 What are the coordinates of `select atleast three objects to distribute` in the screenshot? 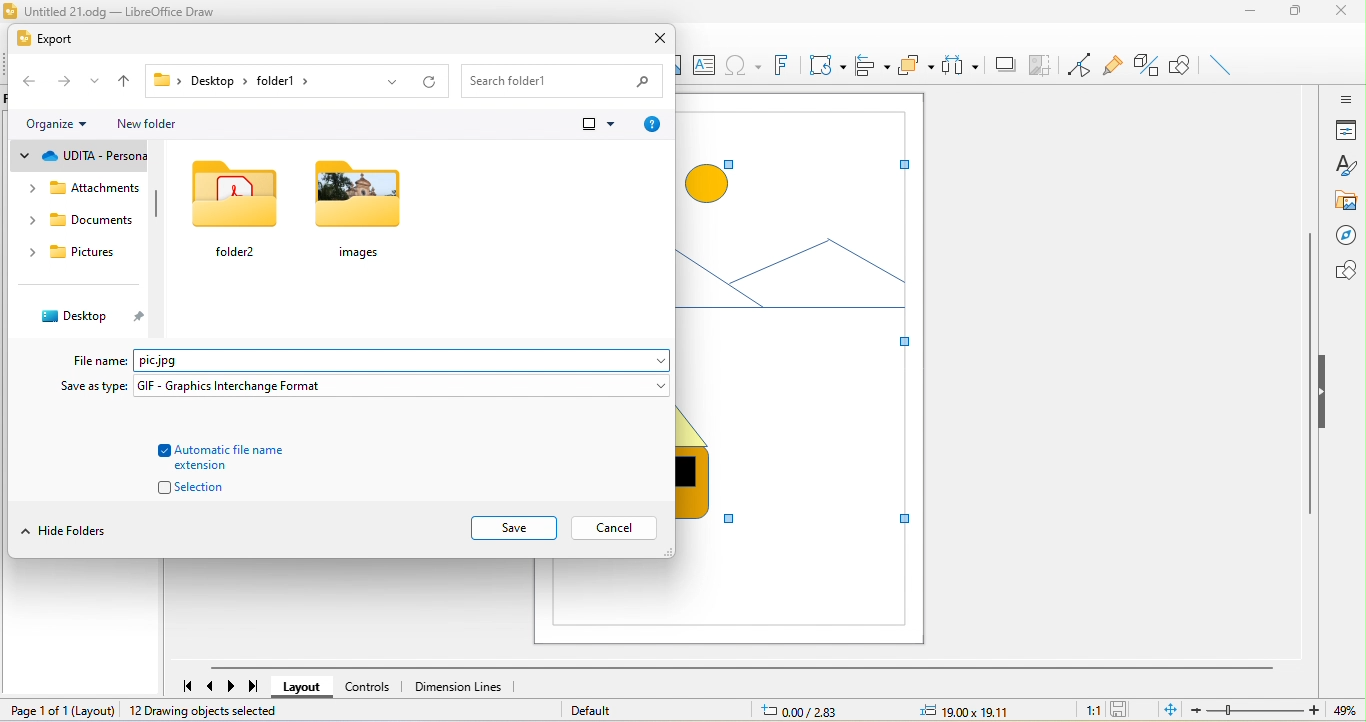 It's located at (961, 66).